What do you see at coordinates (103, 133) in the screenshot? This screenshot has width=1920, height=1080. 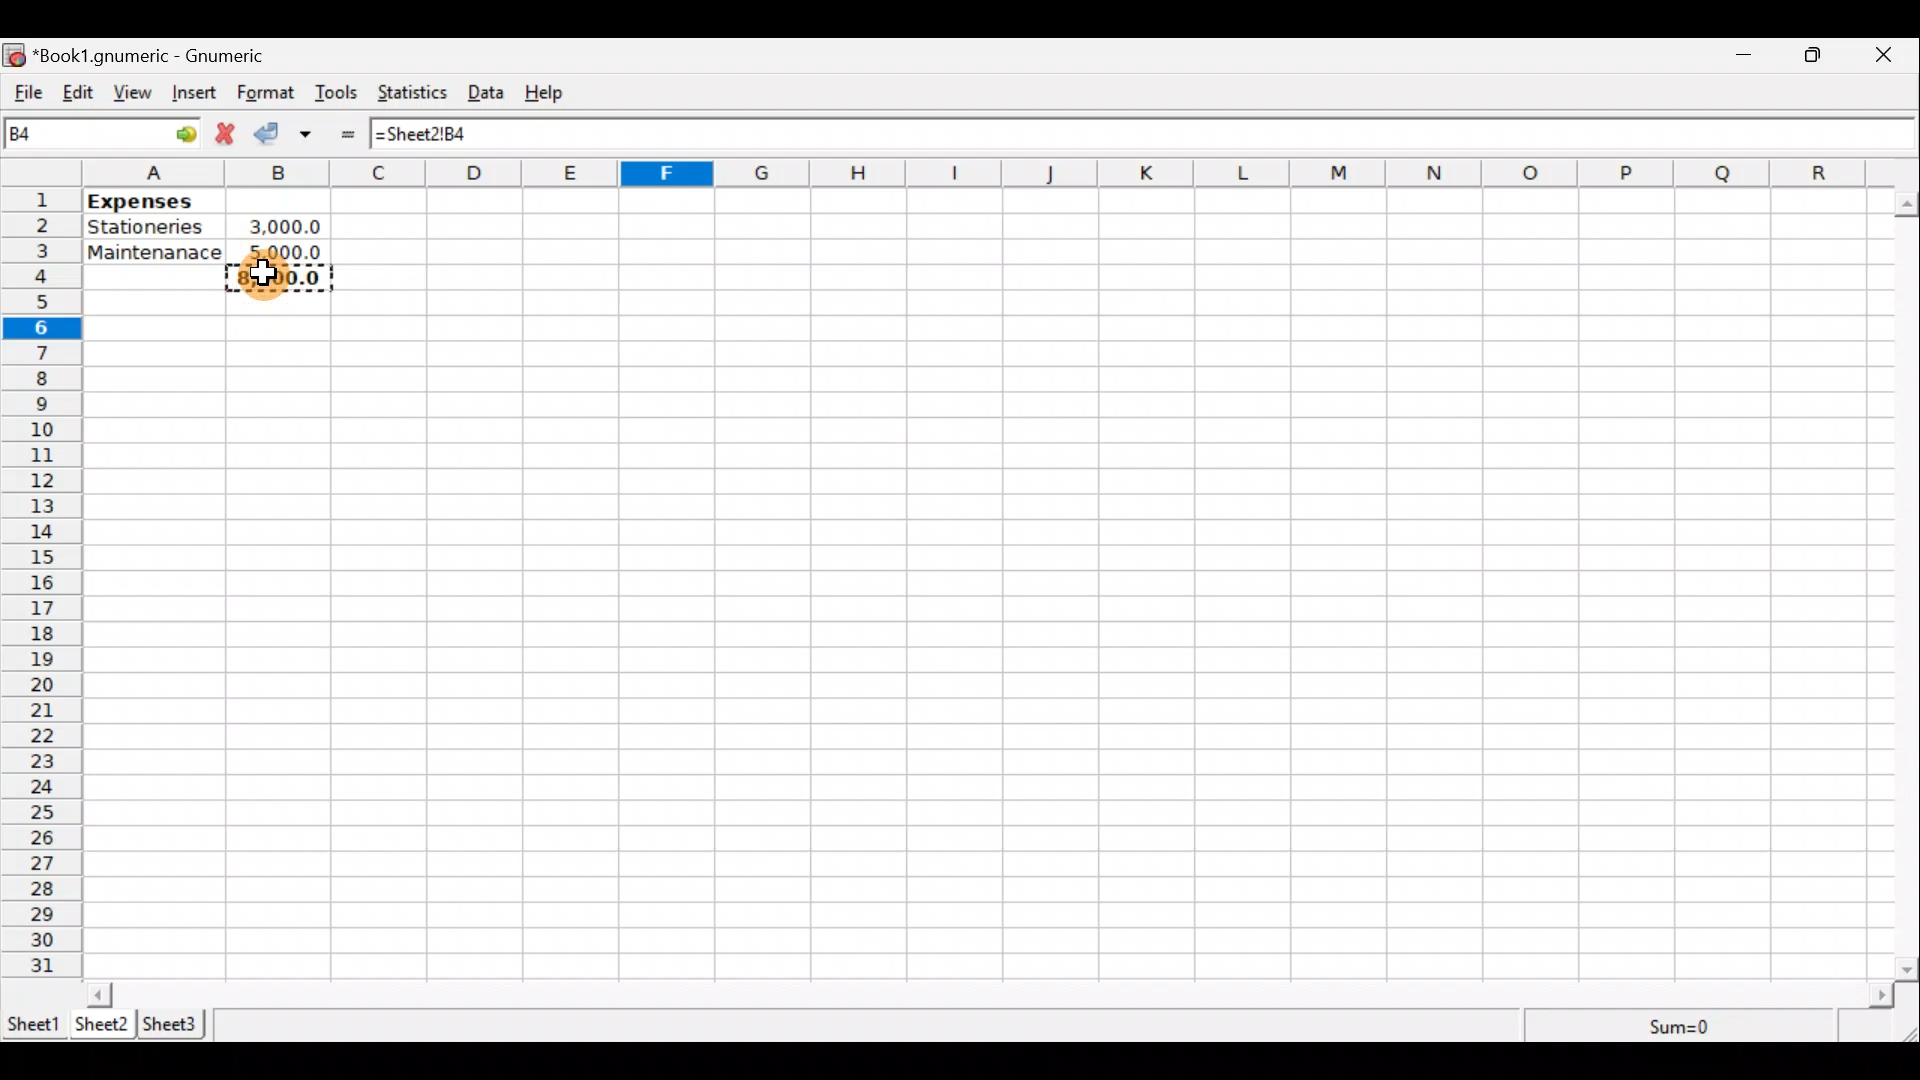 I see `Cell name` at bounding box center [103, 133].